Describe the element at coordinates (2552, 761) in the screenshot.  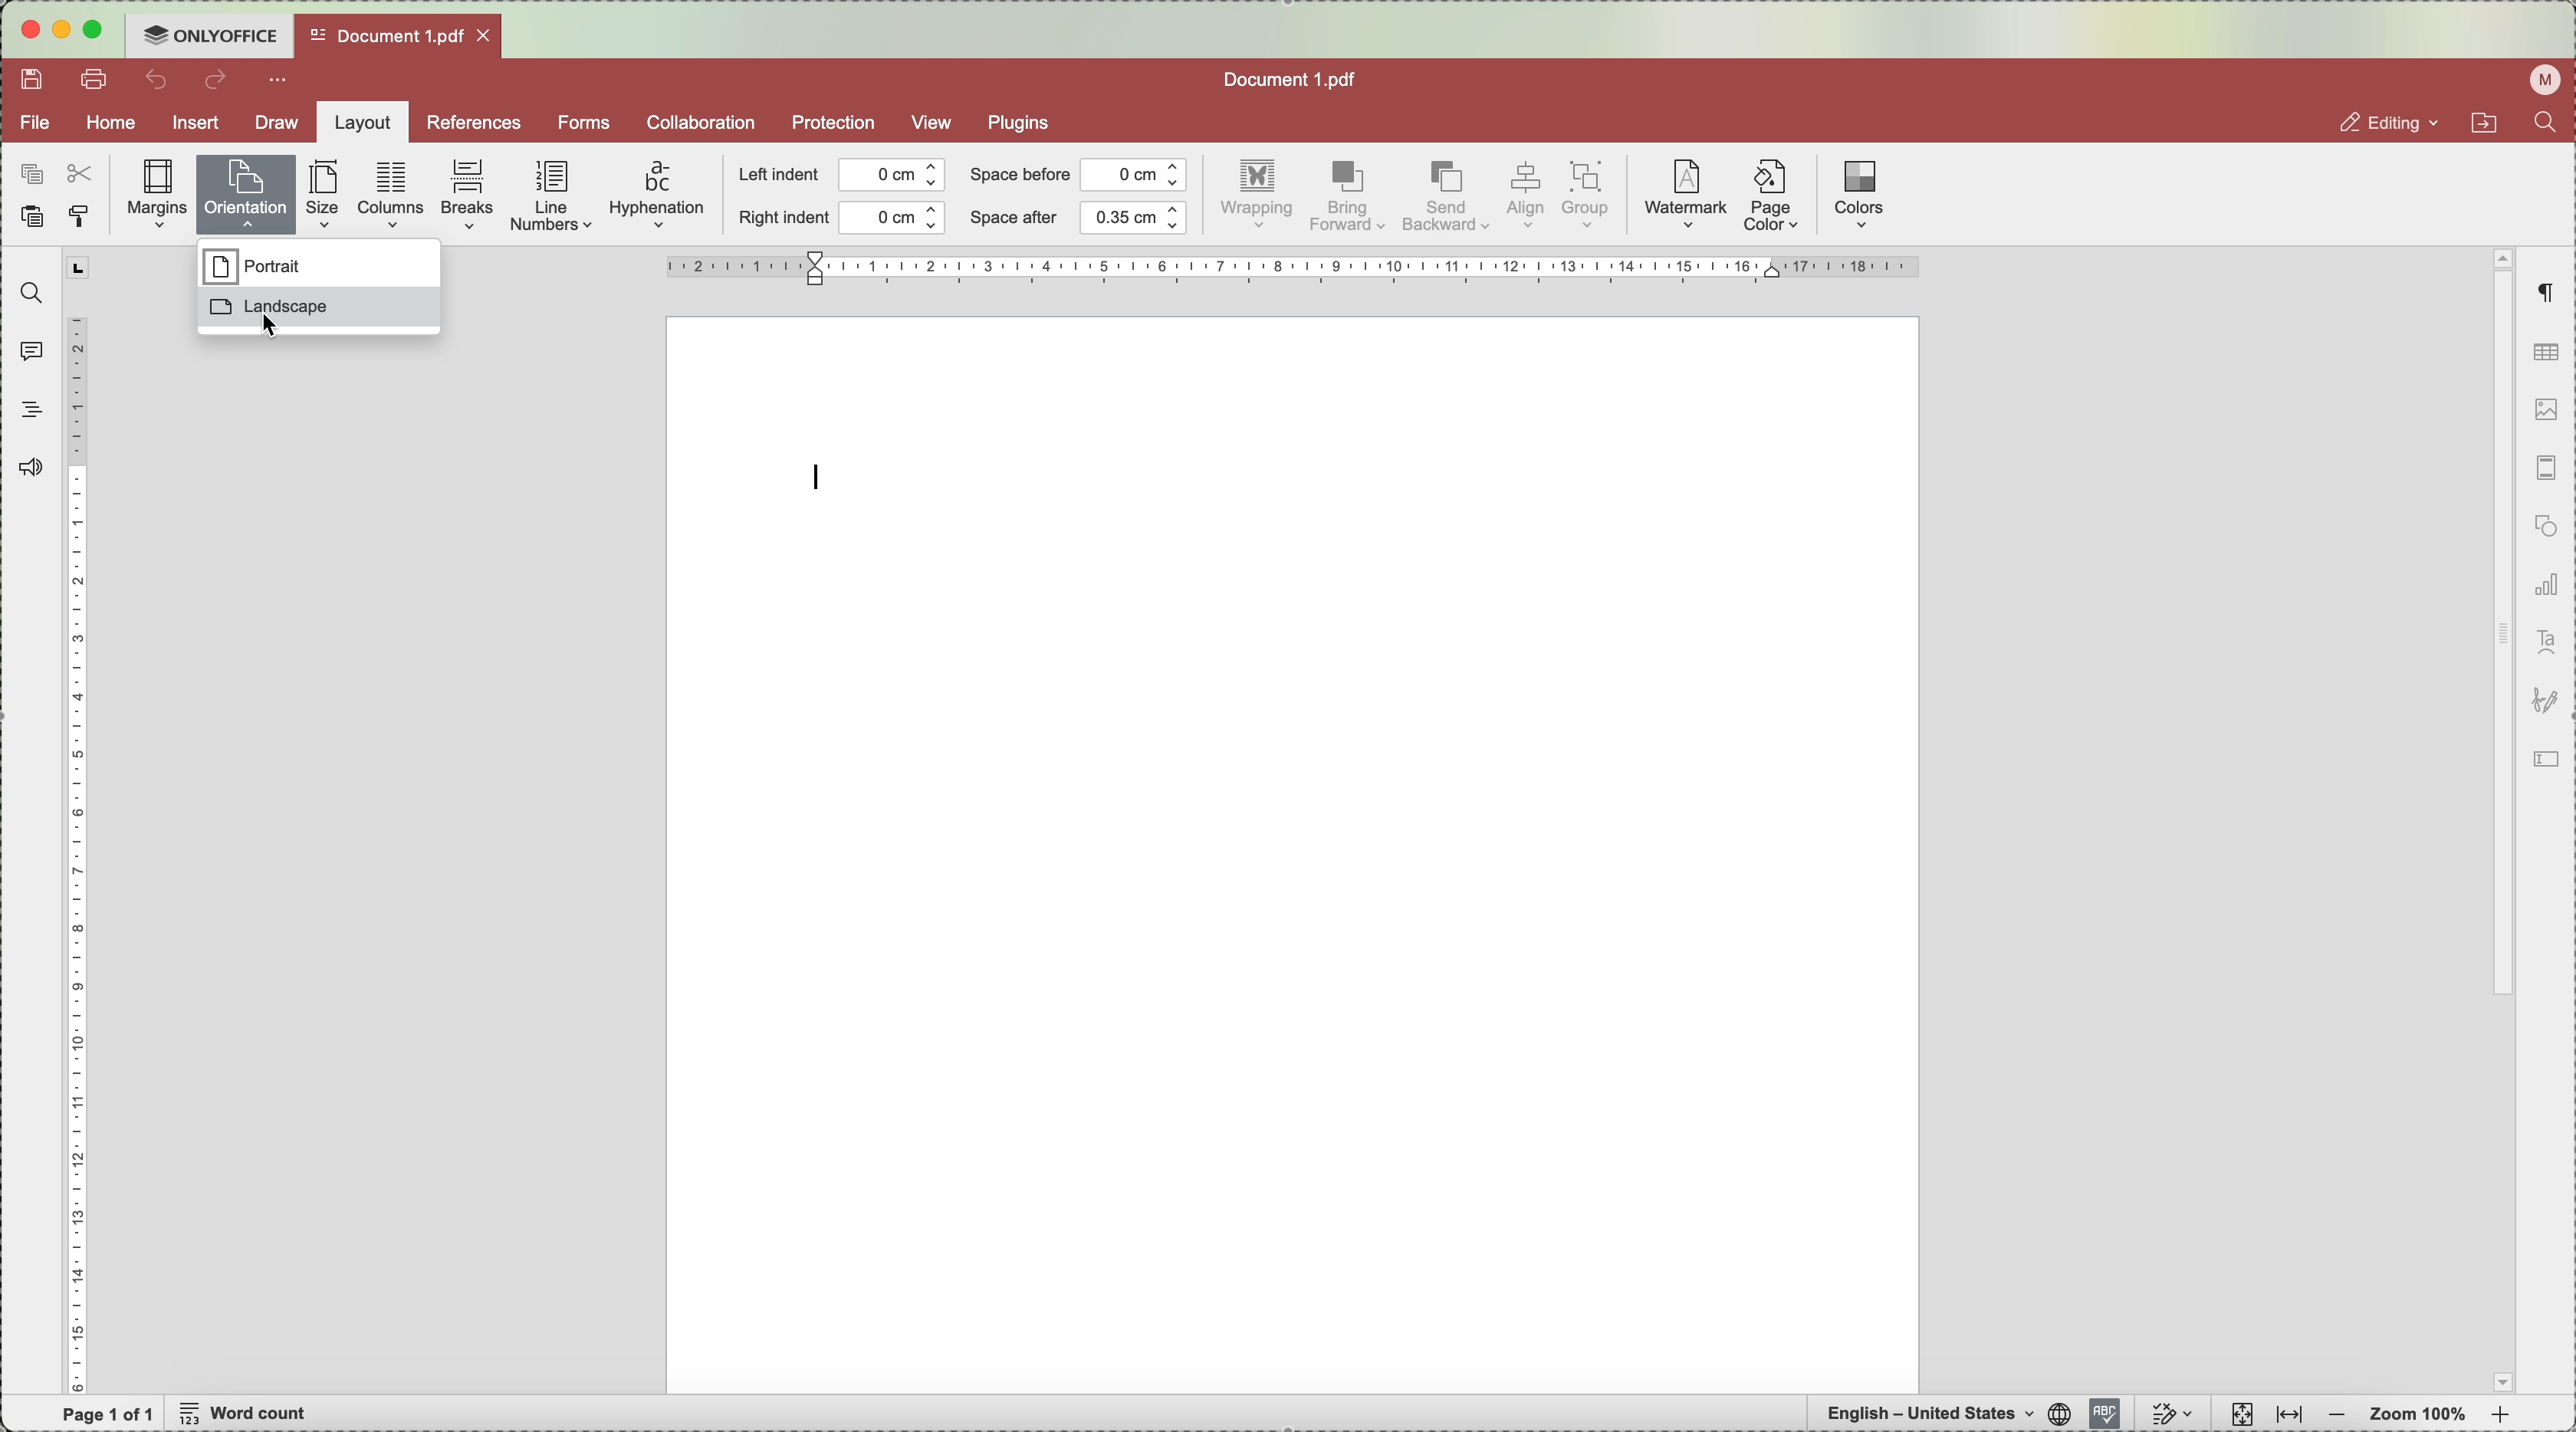
I see `icon` at that location.